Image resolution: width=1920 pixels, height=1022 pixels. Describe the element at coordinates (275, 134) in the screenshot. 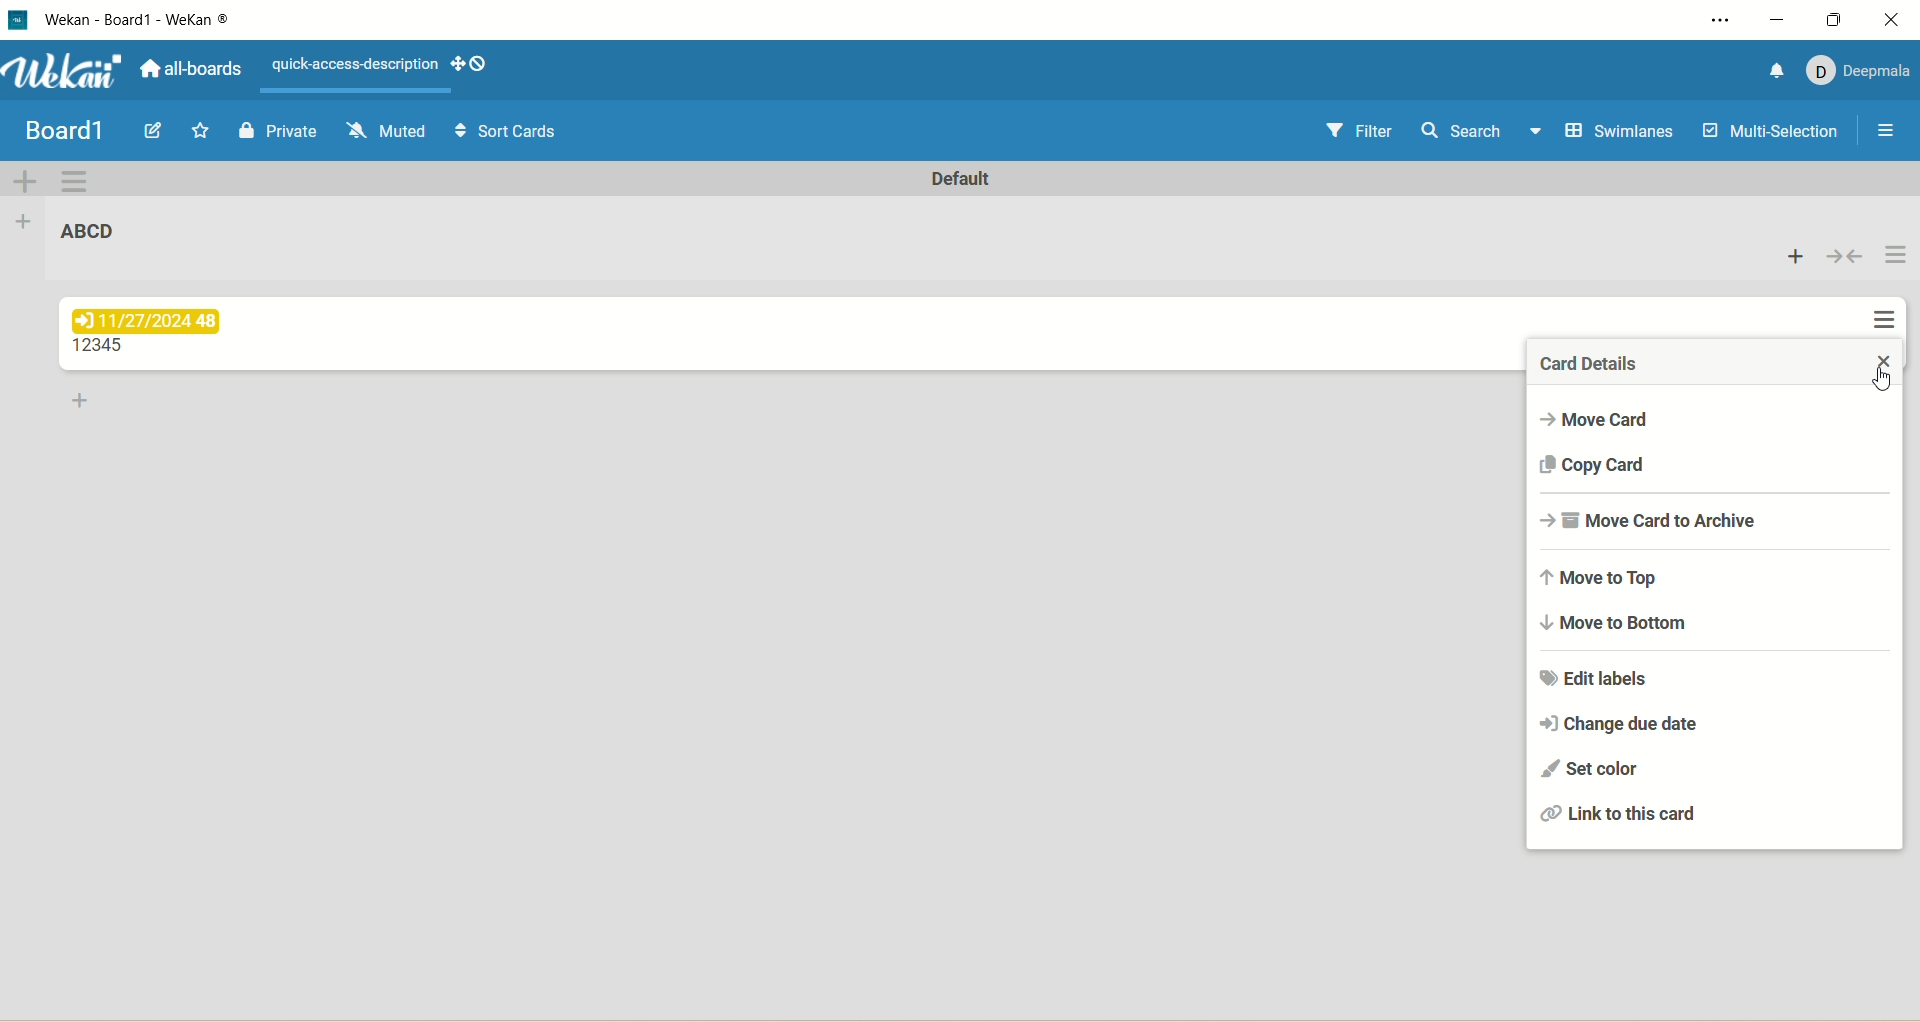

I see `private` at that location.